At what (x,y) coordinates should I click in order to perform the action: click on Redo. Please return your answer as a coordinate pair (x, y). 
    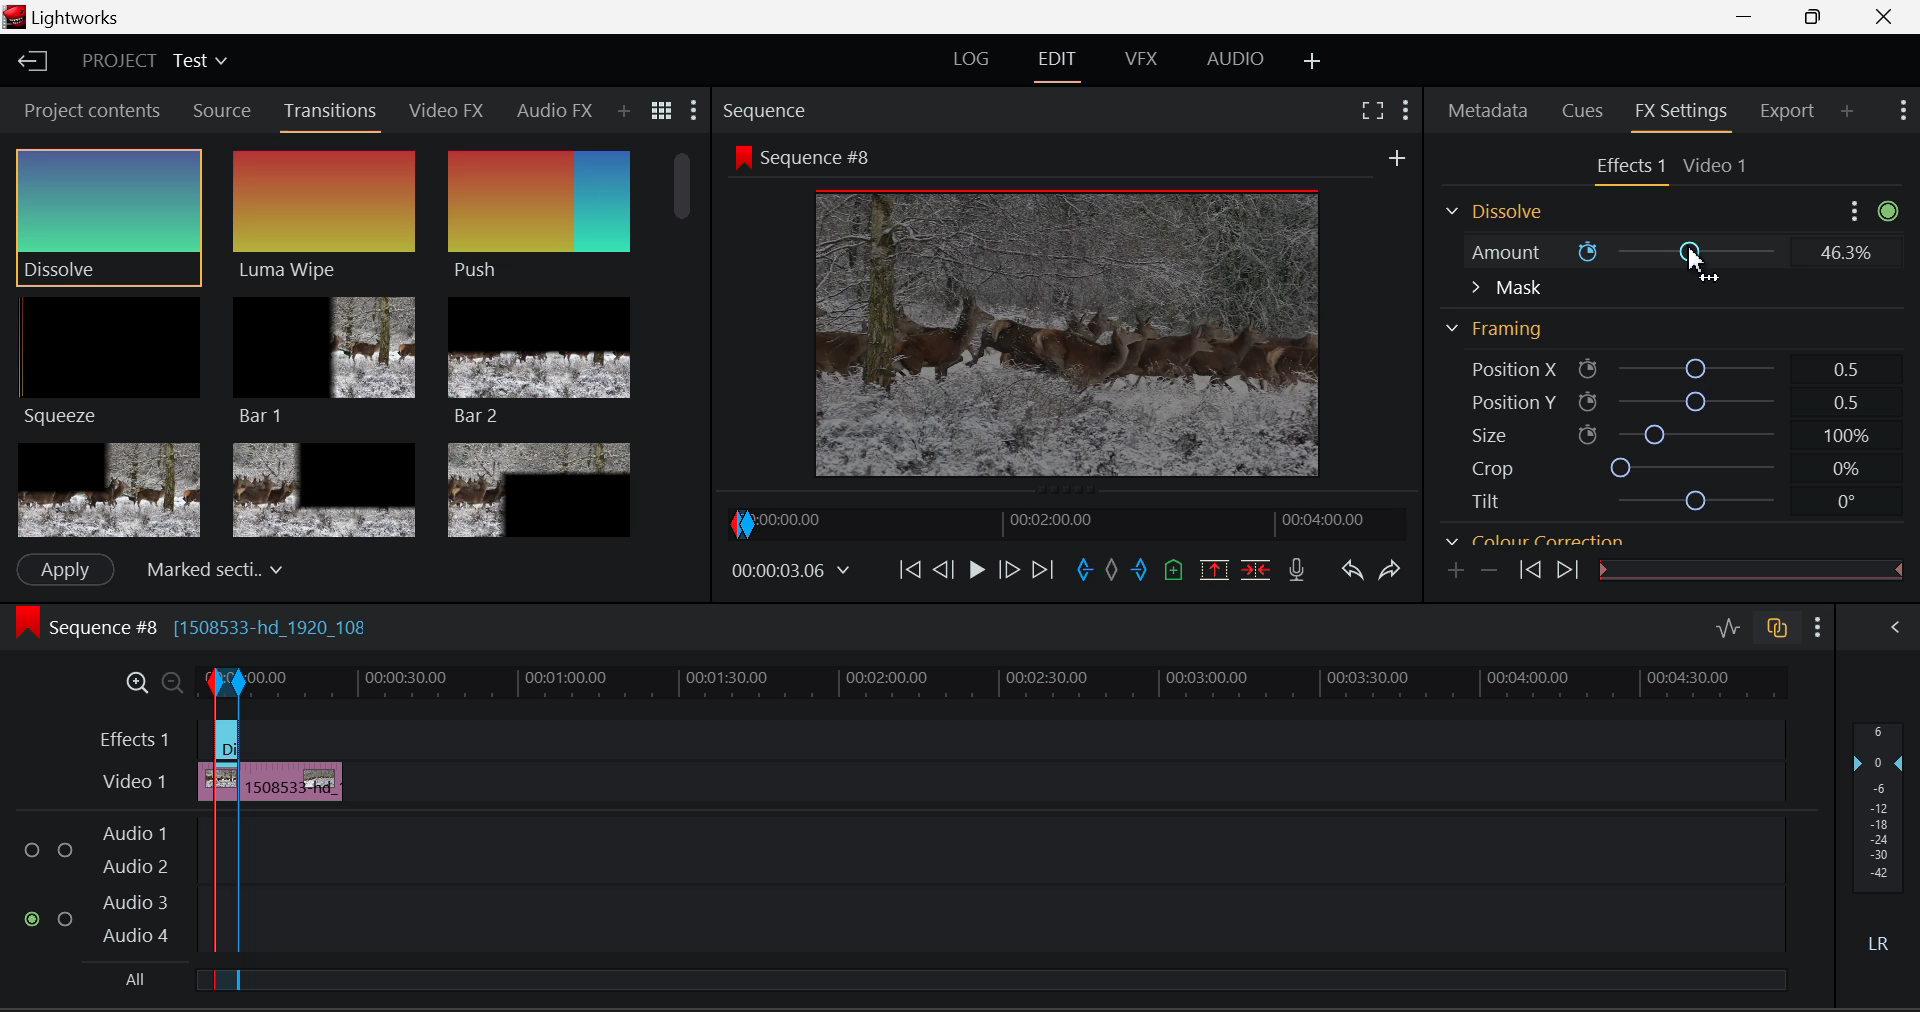
    Looking at the image, I should click on (1394, 571).